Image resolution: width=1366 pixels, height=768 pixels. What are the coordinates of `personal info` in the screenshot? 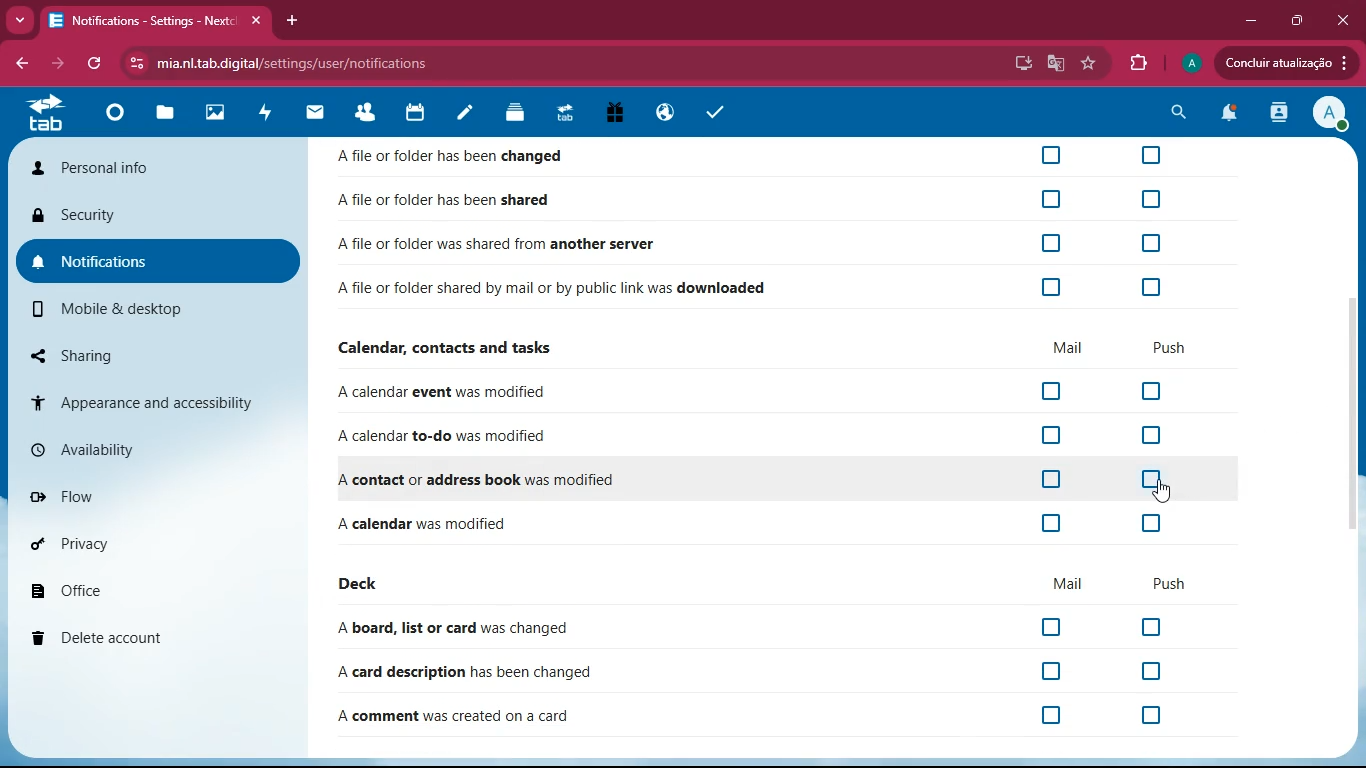 It's located at (126, 168).